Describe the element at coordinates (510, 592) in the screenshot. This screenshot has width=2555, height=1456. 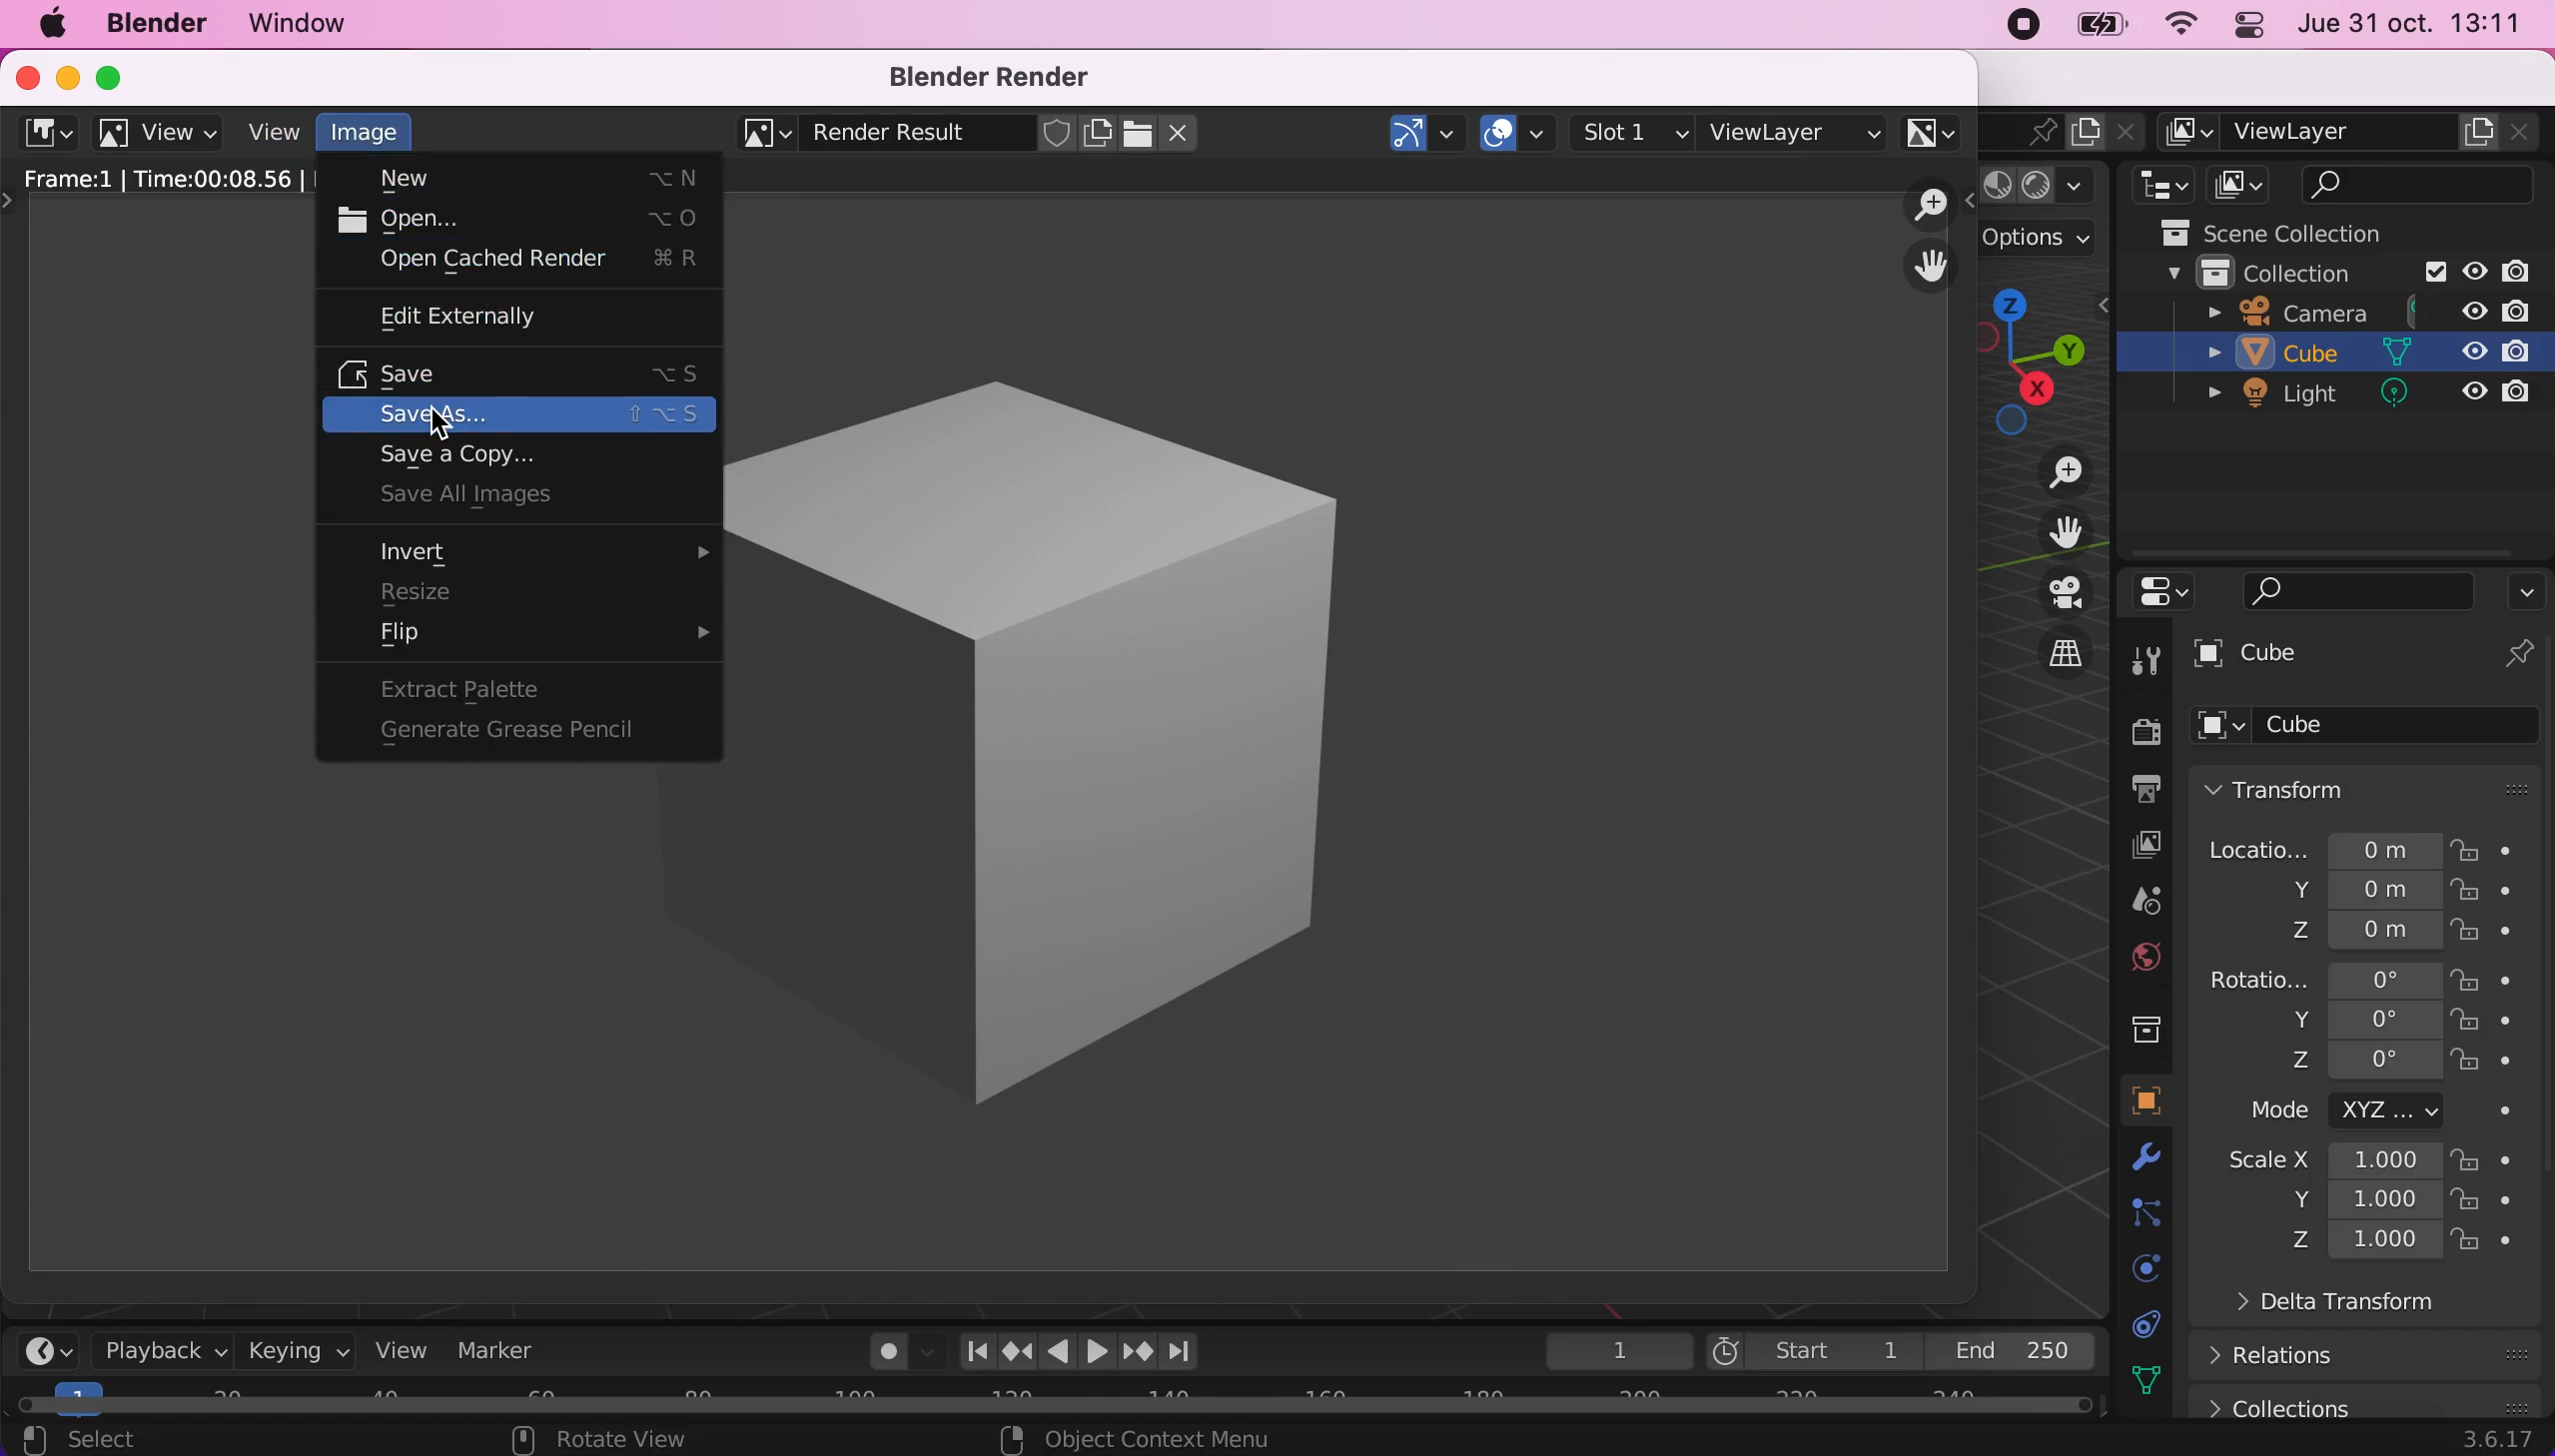
I see `resize` at that location.